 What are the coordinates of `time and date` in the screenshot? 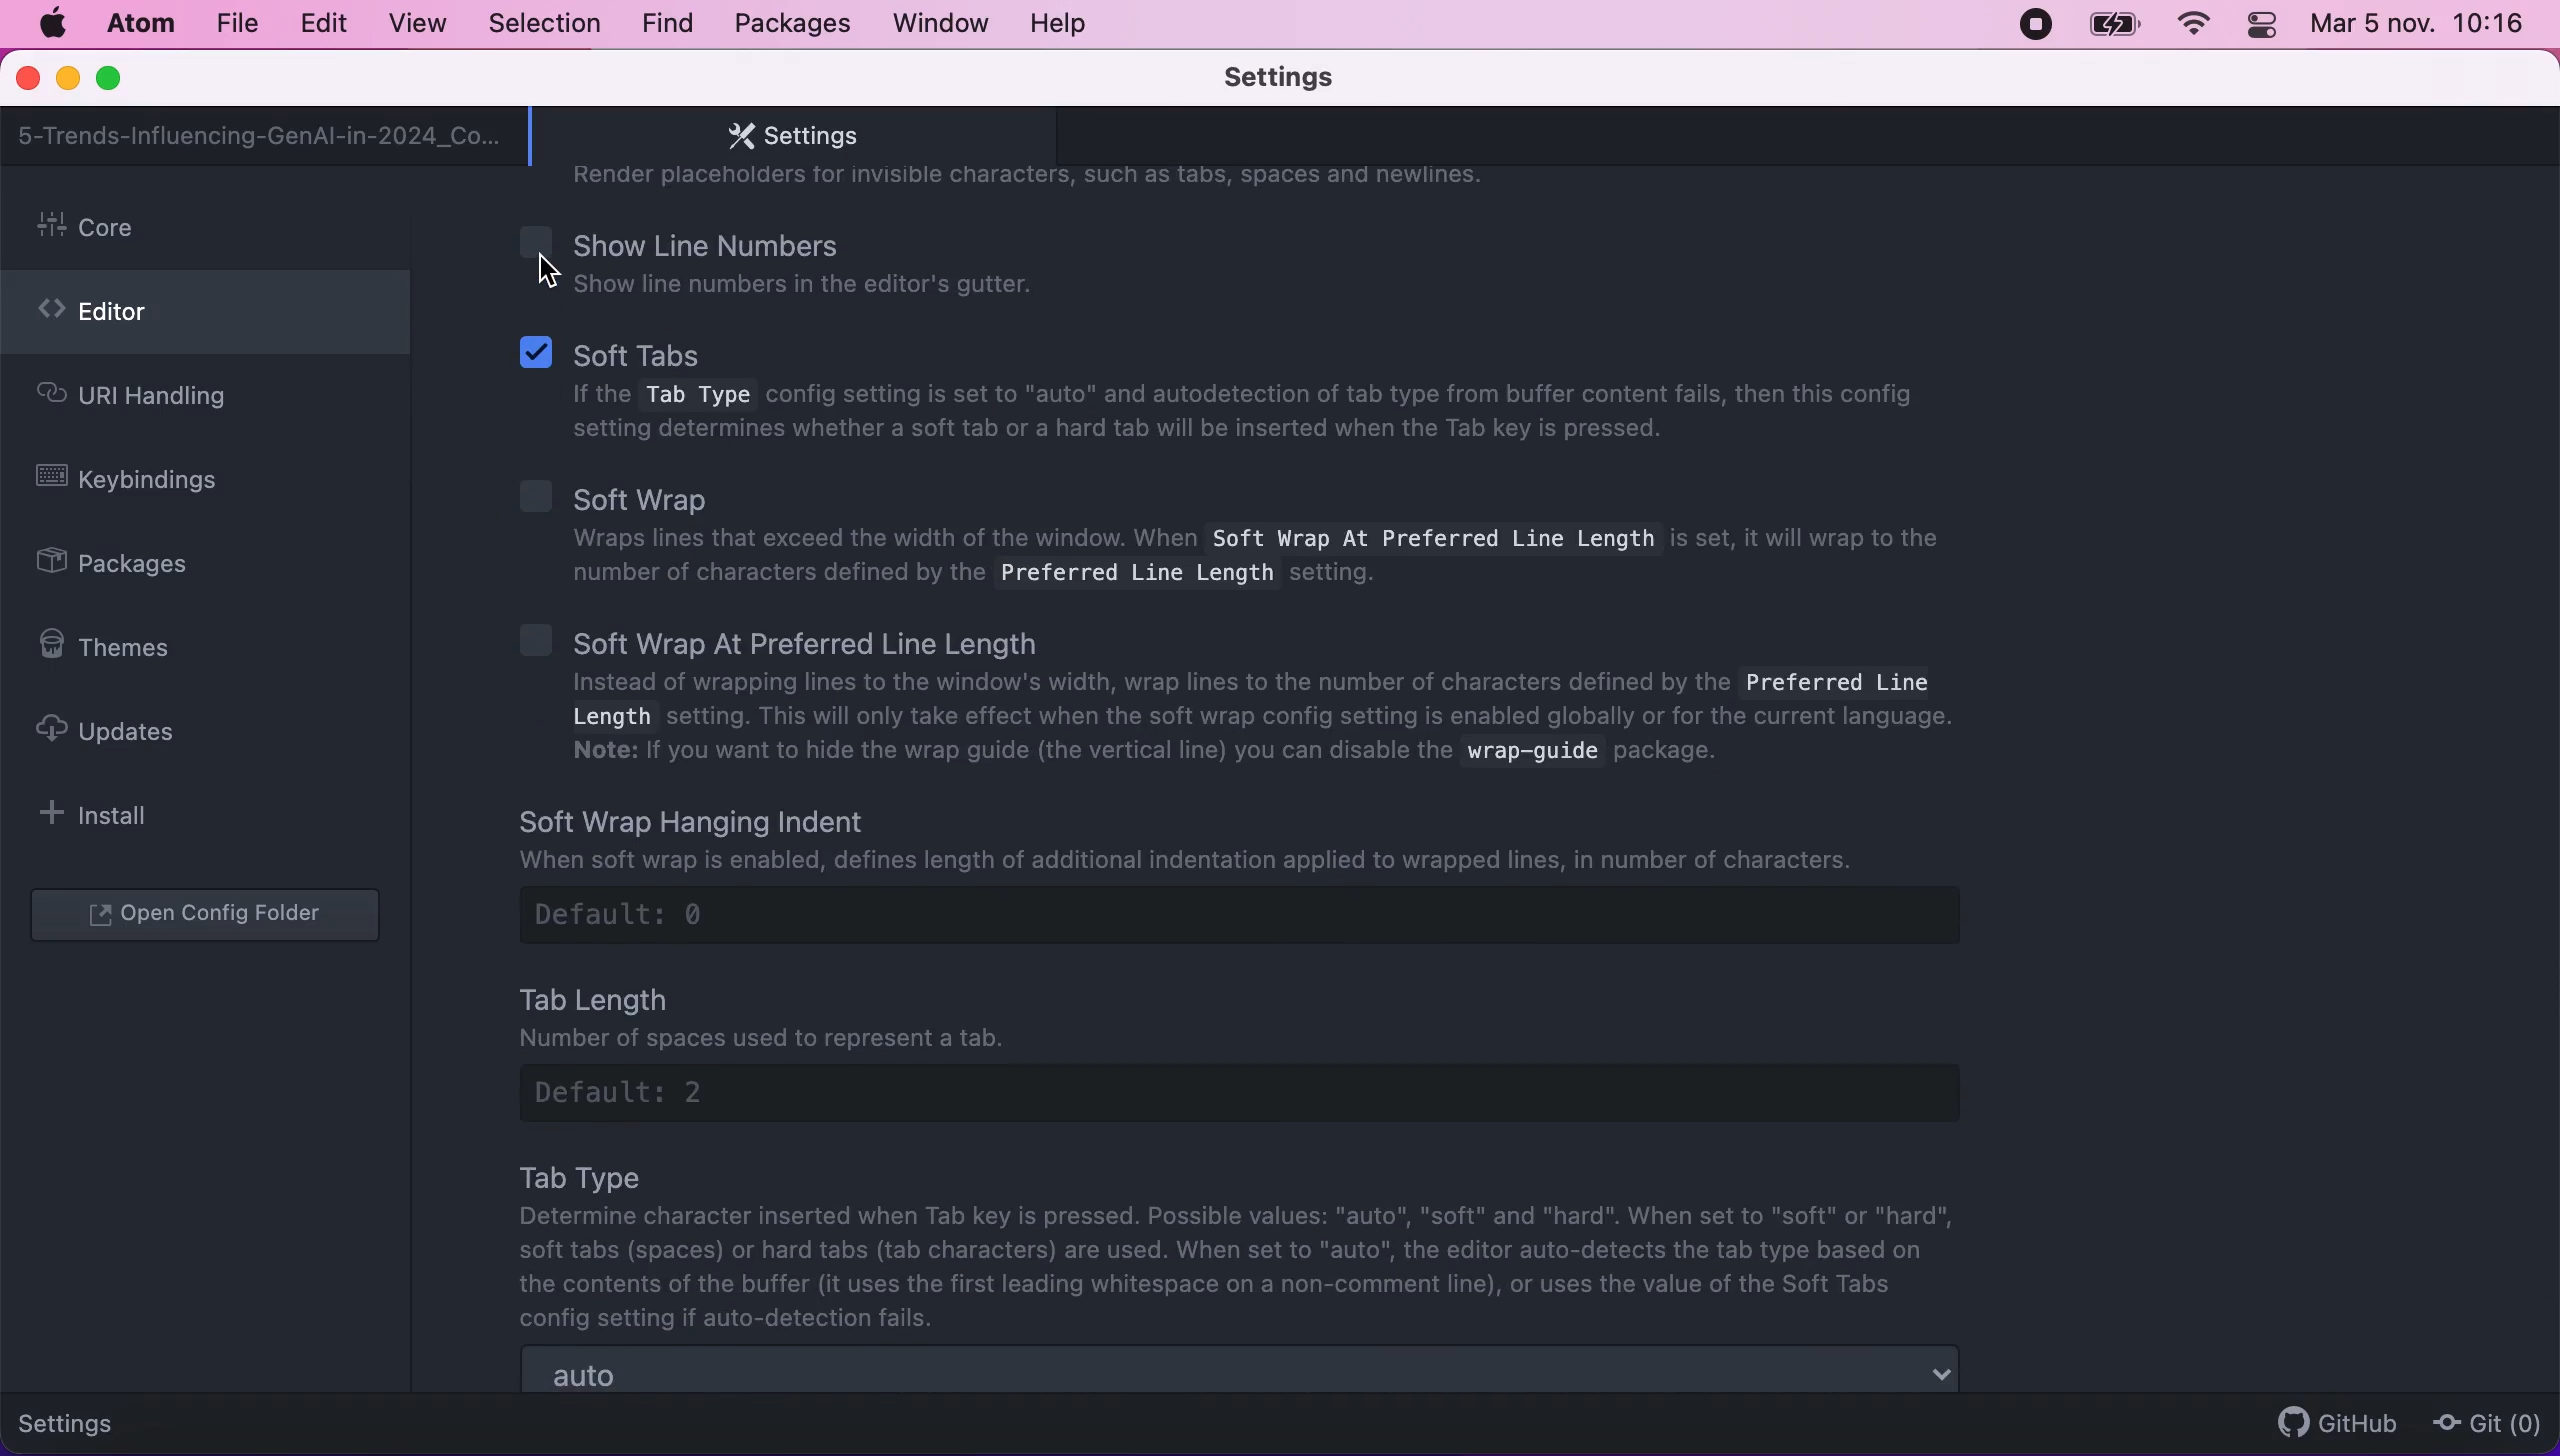 It's located at (2422, 29).